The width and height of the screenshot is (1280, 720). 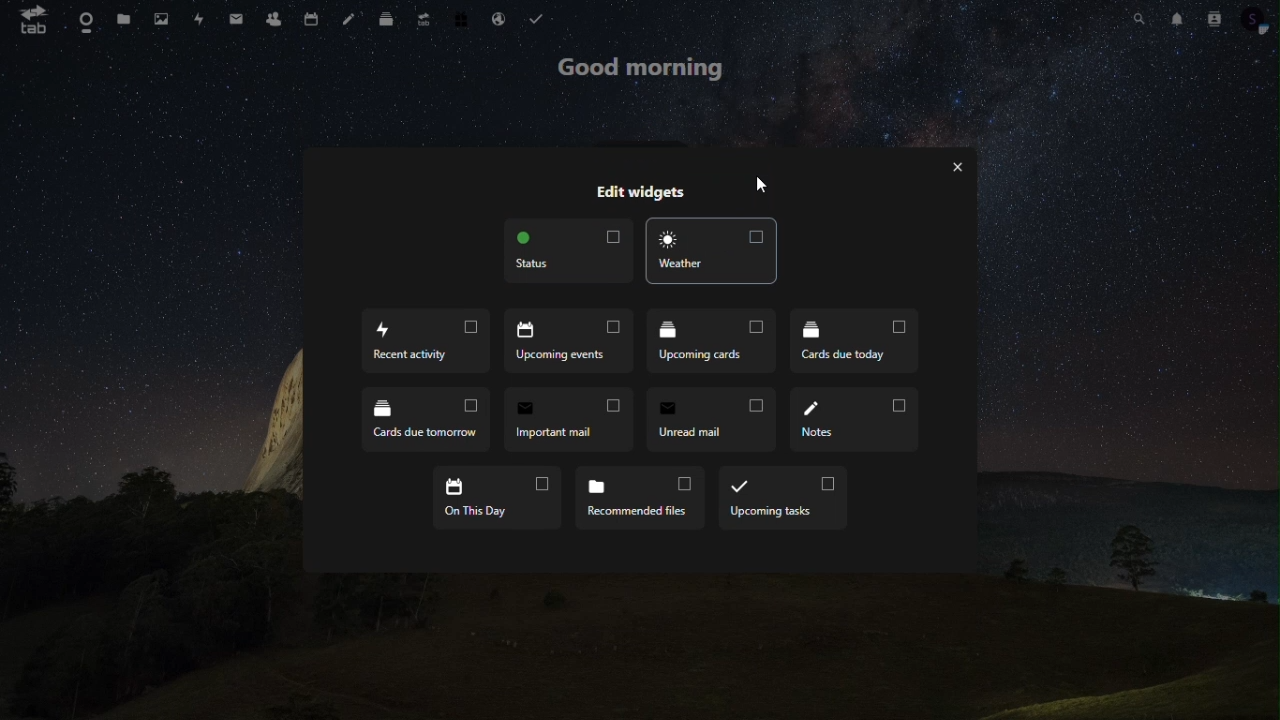 What do you see at coordinates (80, 19) in the screenshot?
I see `dashboard` at bounding box center [80, 19].